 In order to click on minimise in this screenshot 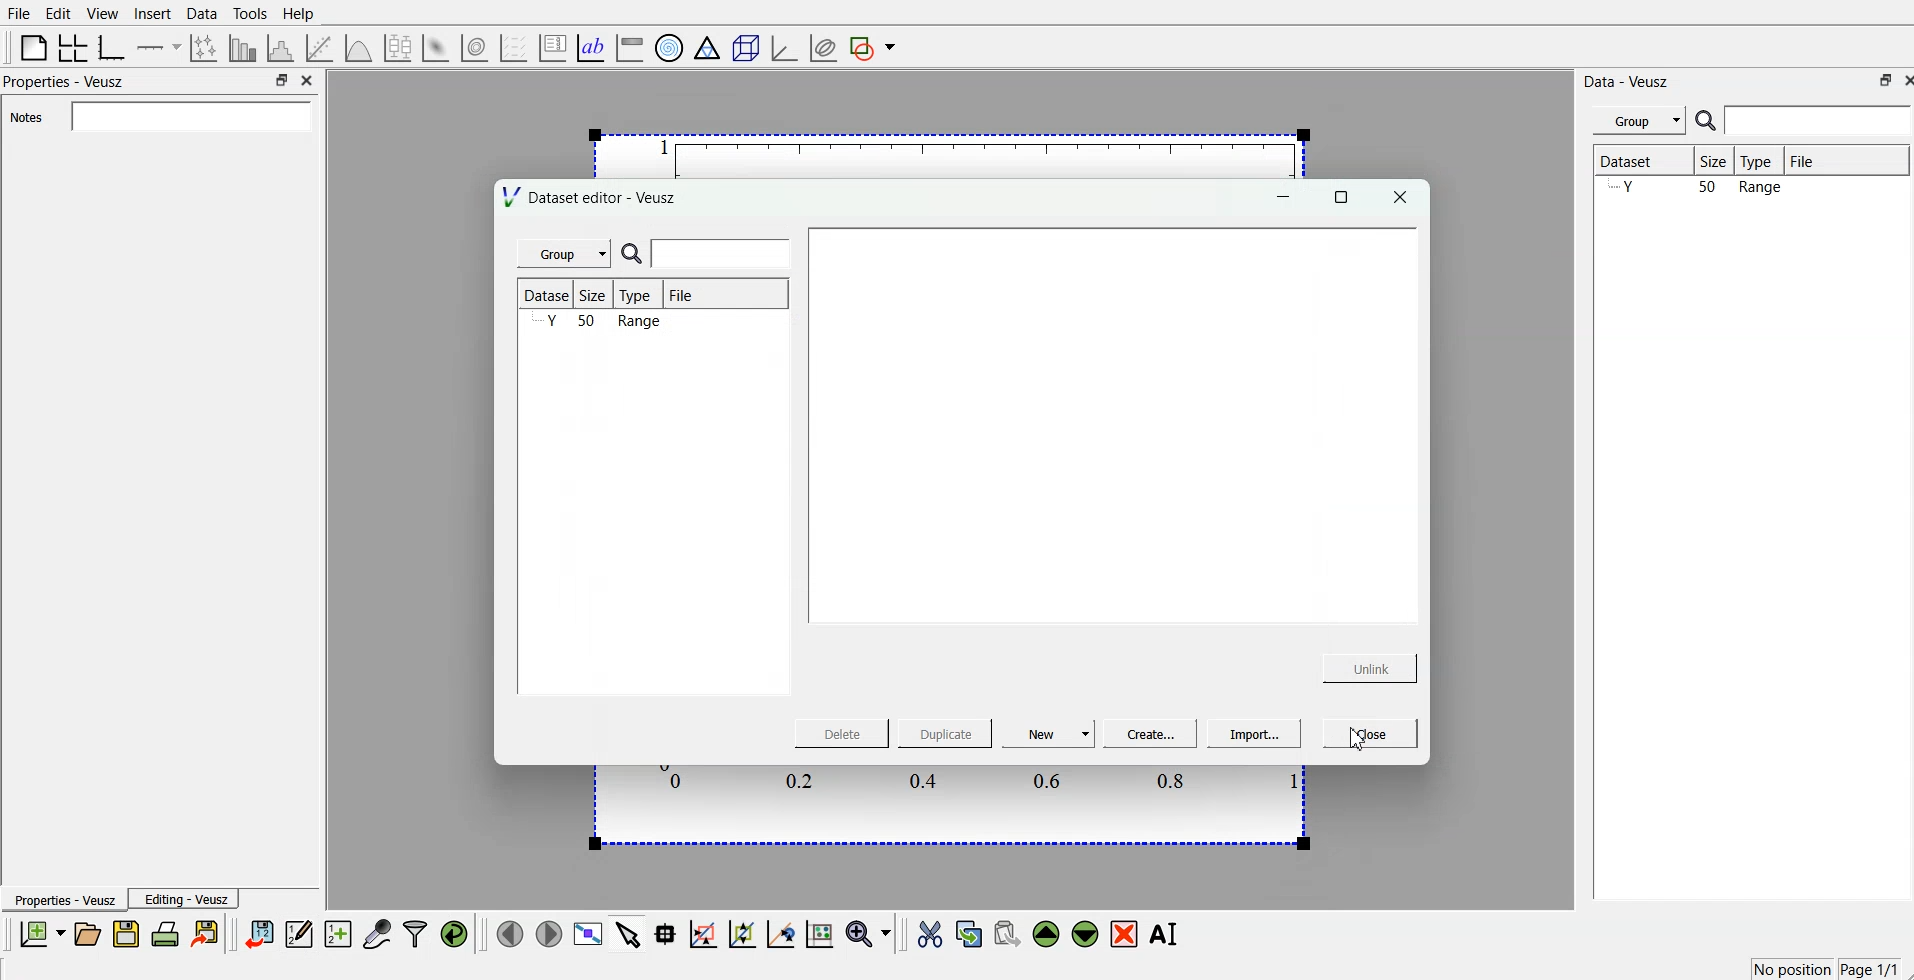, I will do `click(281, 78)`.